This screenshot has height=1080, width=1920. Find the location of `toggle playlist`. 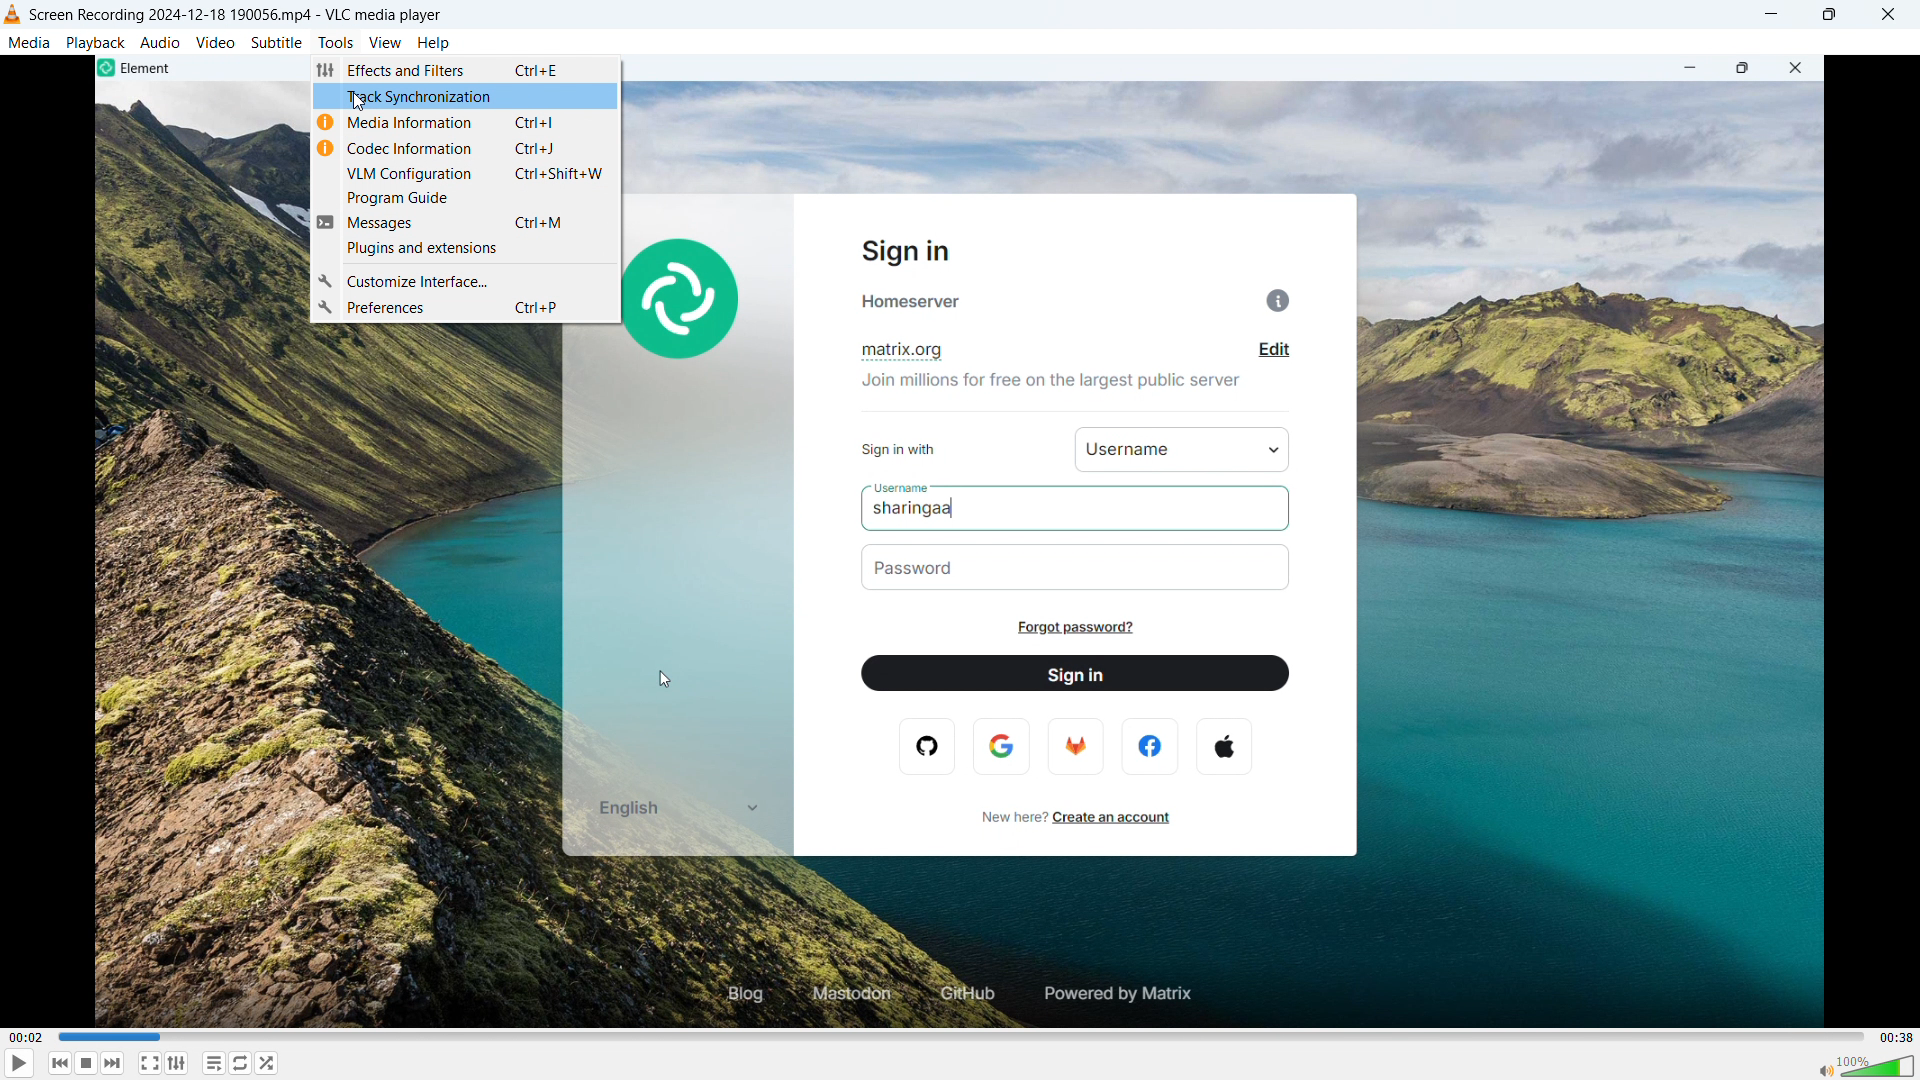

toggle playlist is located at coordinates (214, 1064).